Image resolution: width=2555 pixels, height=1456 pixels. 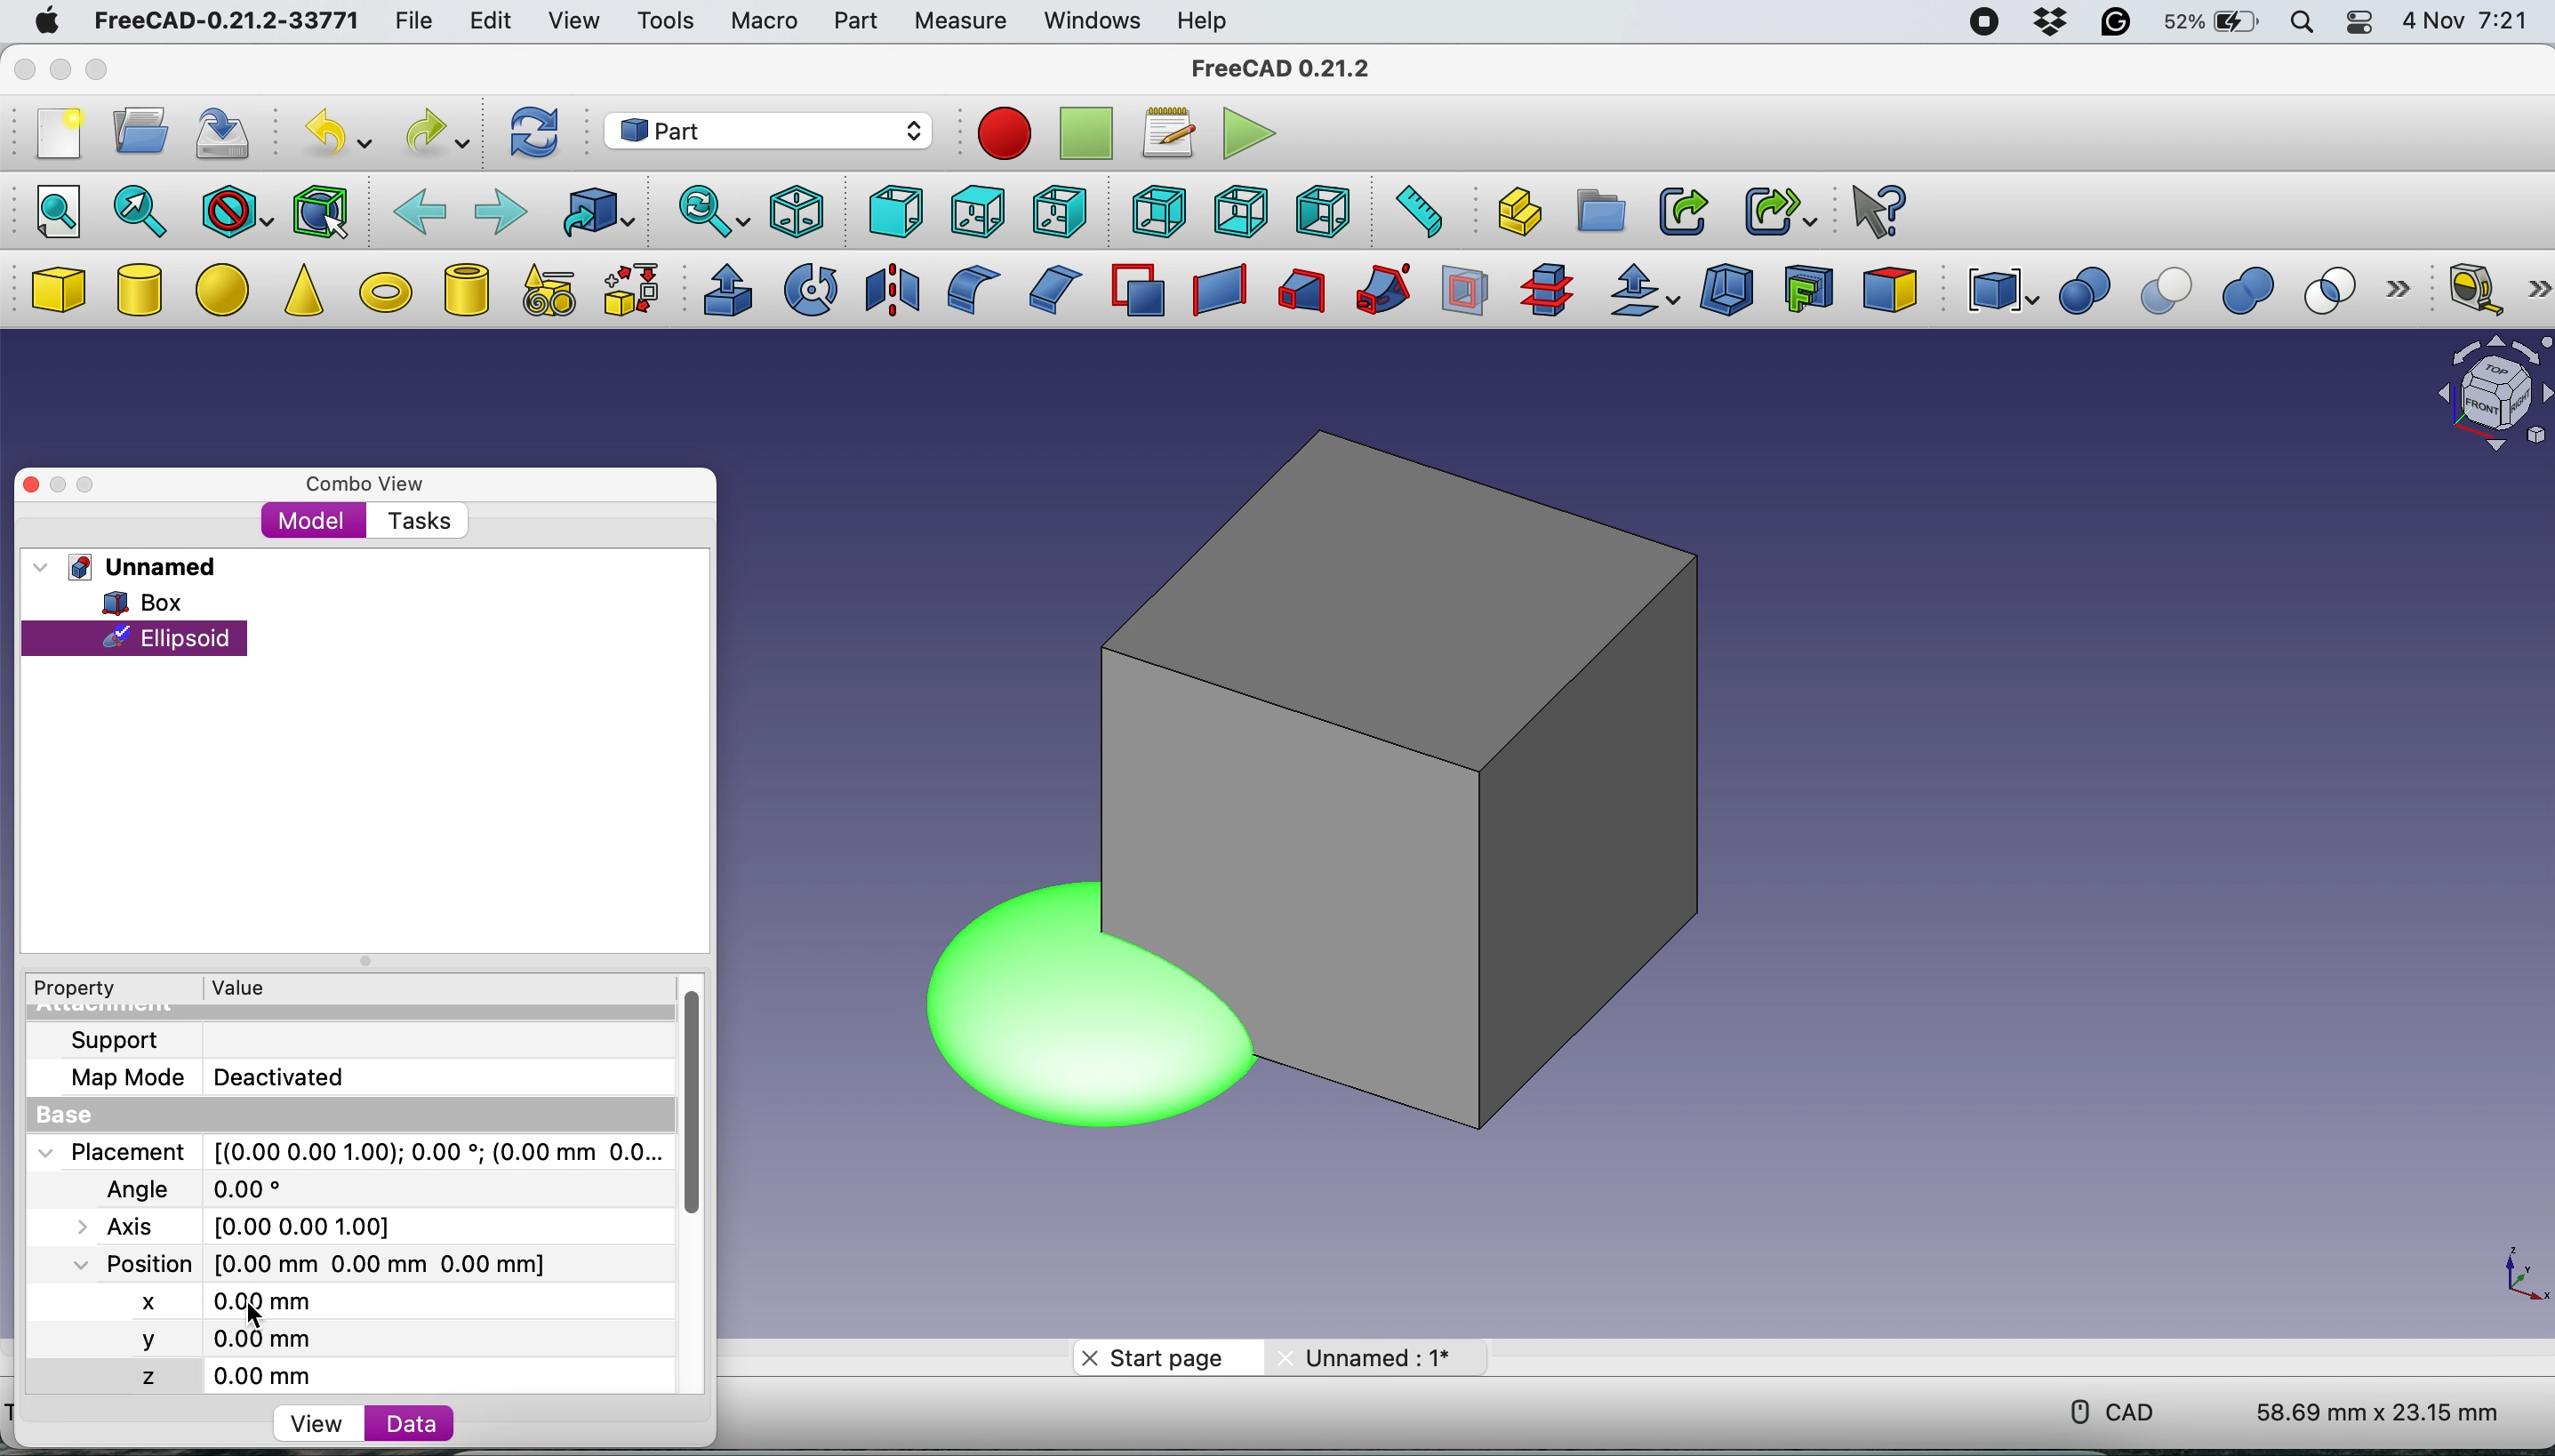 What do you see at coordinates (2381, 1414) in the screenshot?
I see `58.69 mm x 23.15 mm` at bounding box center [2381, 1414].